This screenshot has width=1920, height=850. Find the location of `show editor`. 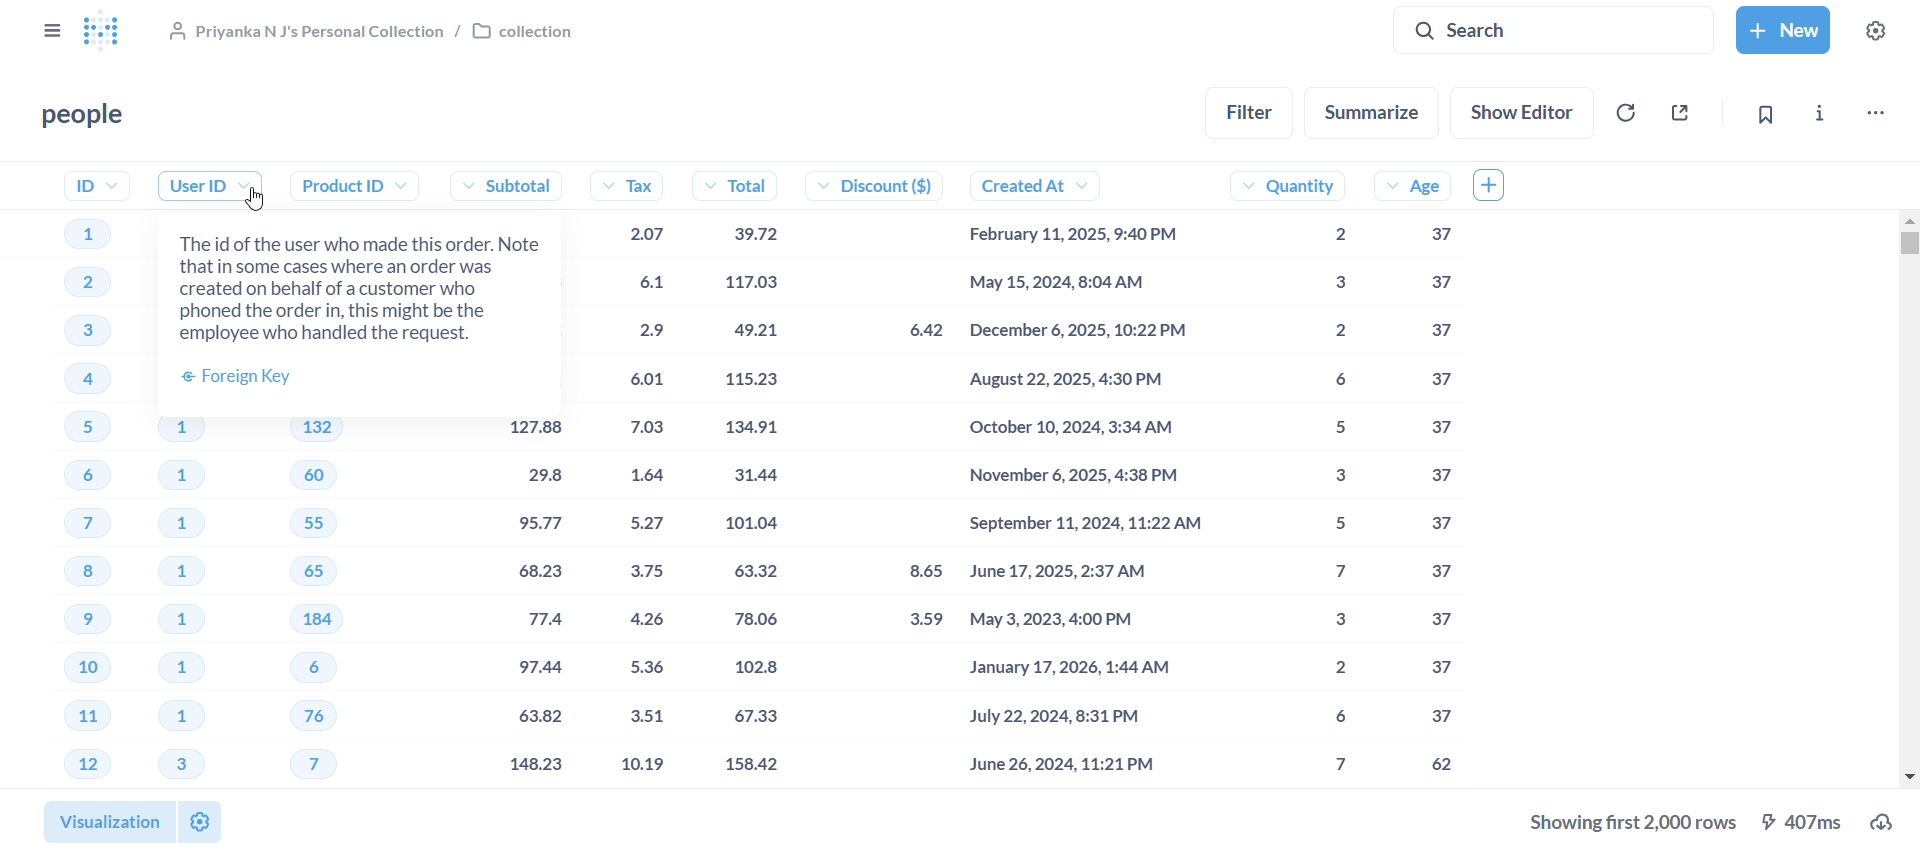

show editor is located at coordinates (1520, 111).